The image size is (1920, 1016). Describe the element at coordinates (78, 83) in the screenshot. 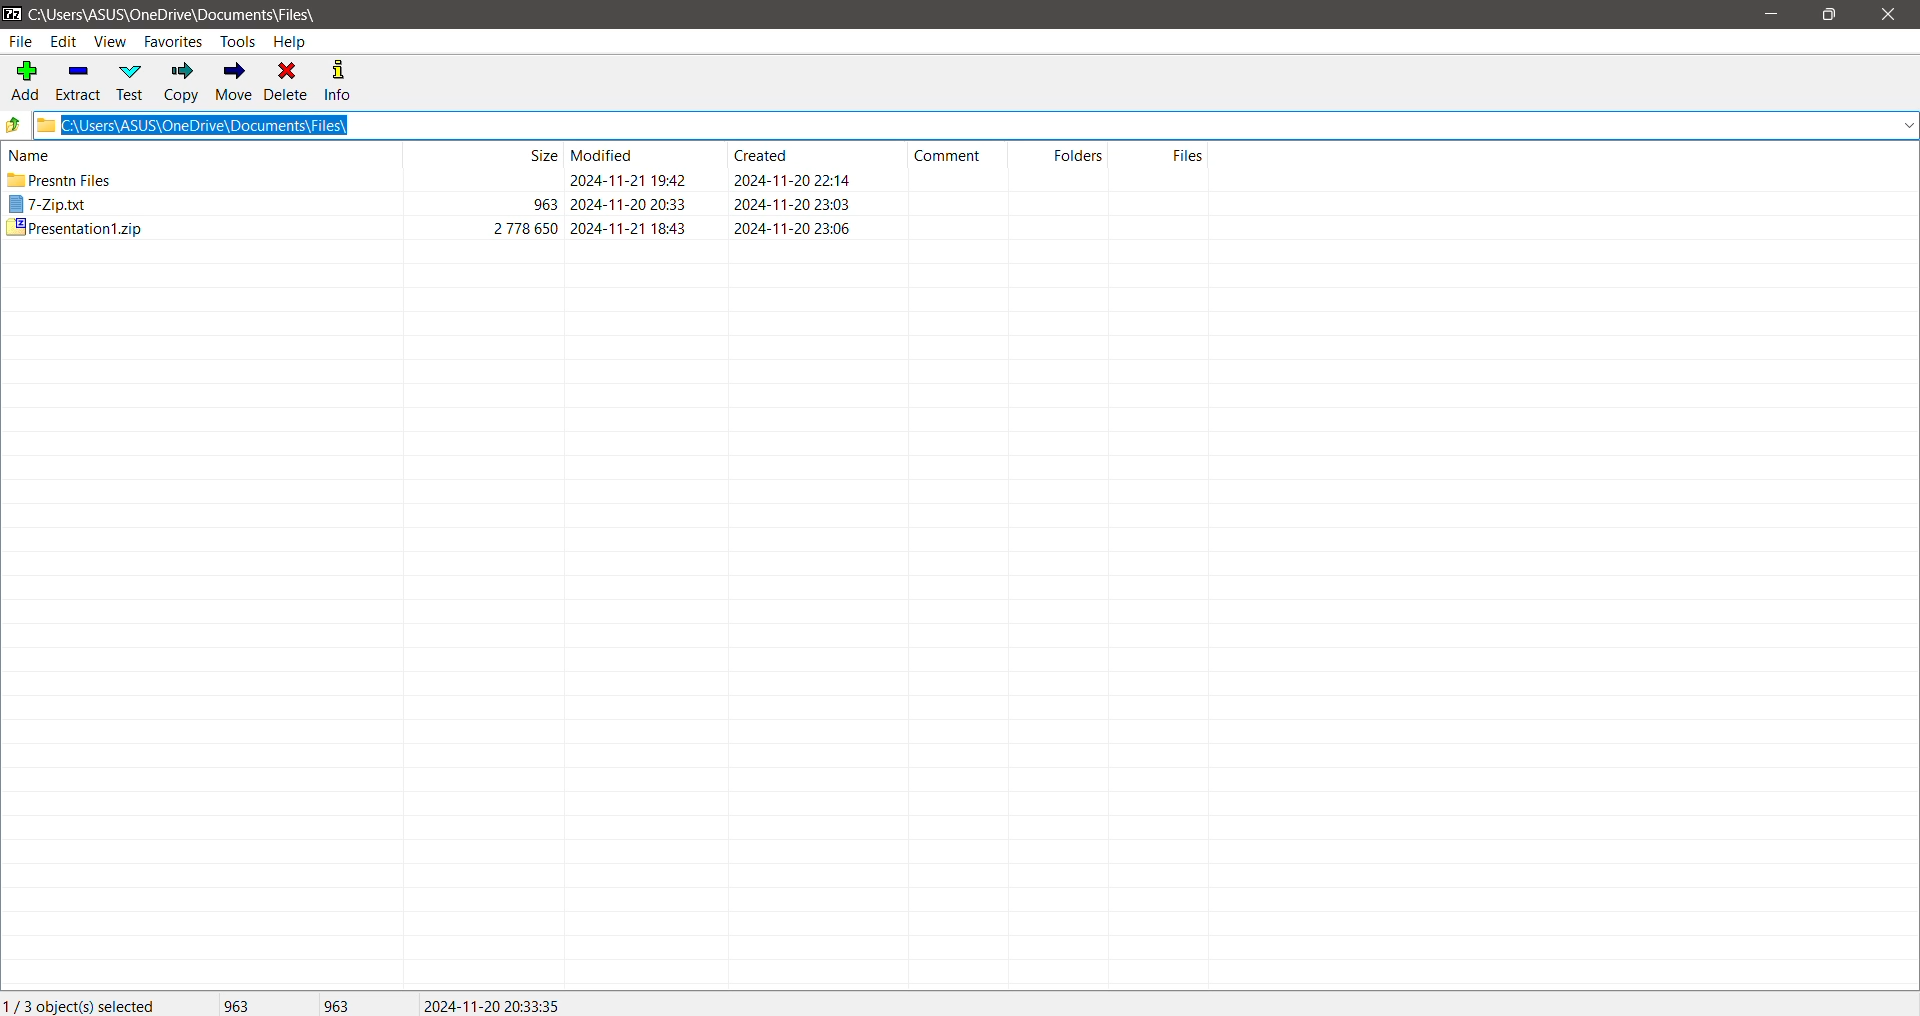

I see `Extract` at that location.